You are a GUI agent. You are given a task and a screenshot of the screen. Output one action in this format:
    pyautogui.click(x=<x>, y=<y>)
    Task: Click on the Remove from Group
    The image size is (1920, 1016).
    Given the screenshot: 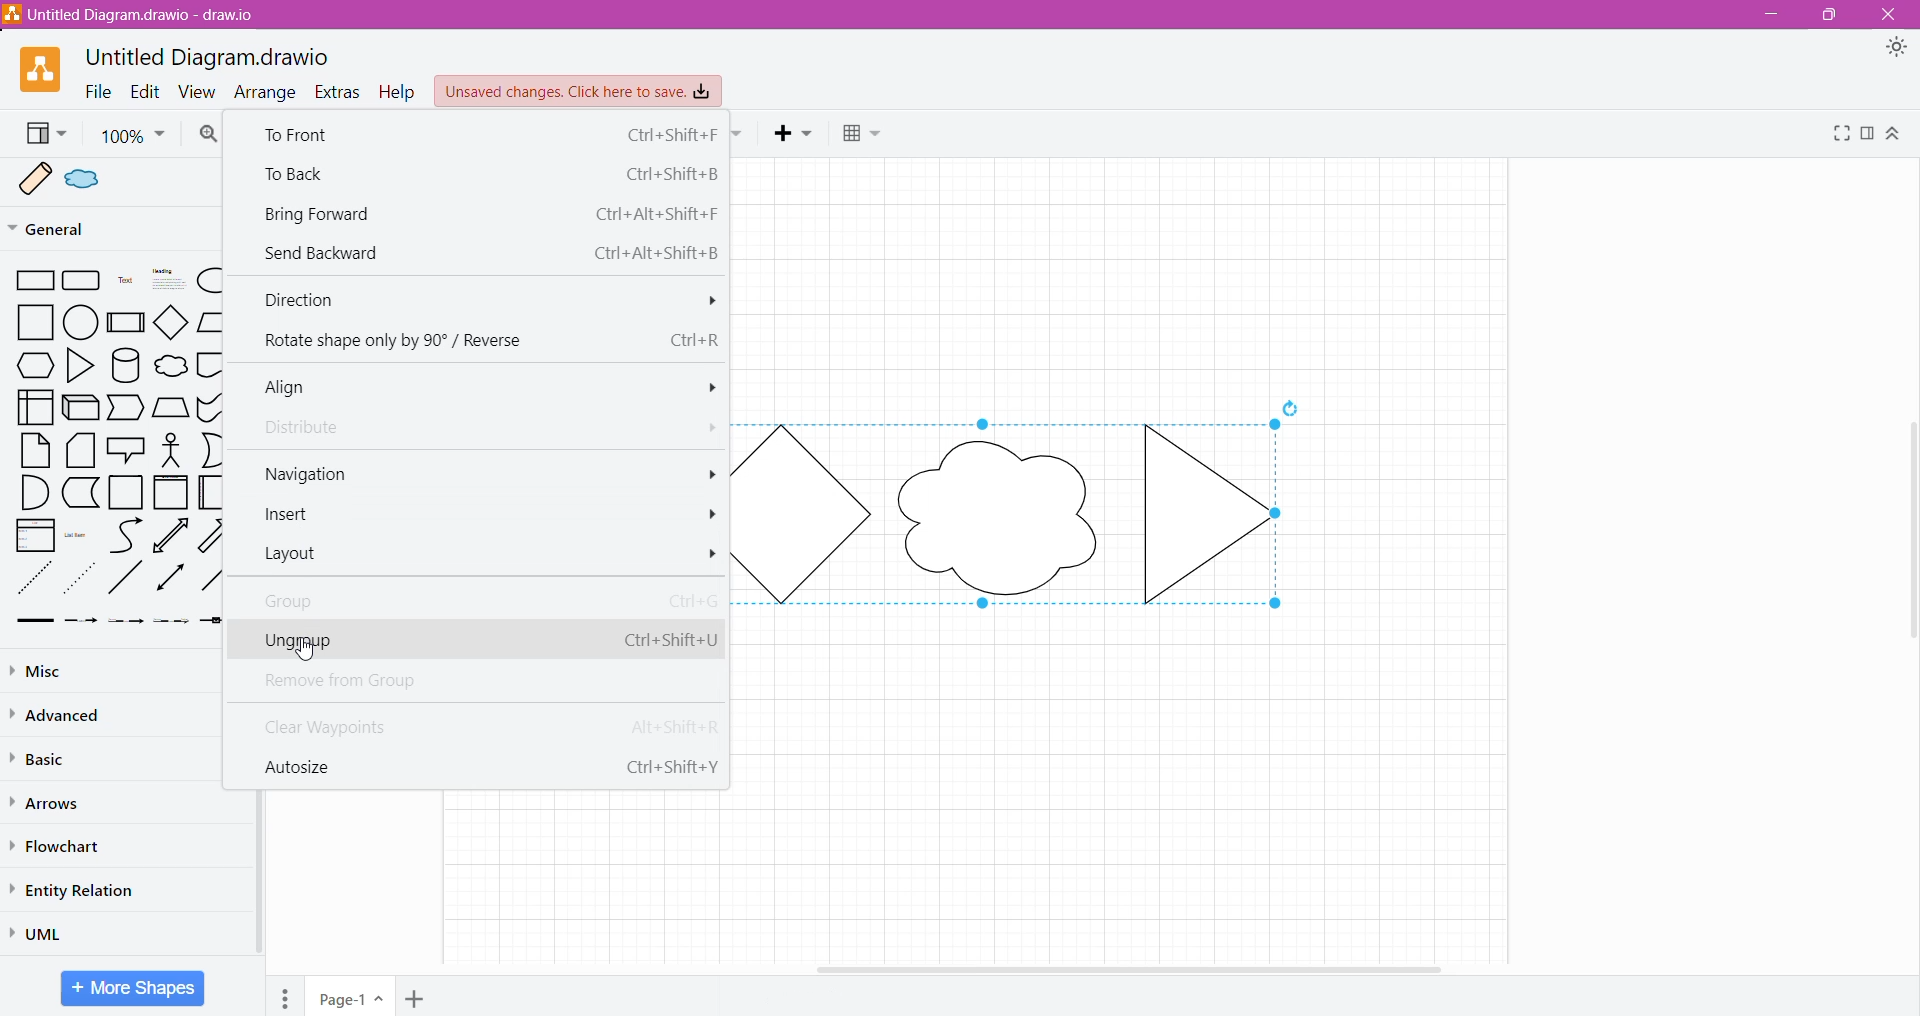 What is the action you would take?
    pyautogui.click(x=350, y=684)
    